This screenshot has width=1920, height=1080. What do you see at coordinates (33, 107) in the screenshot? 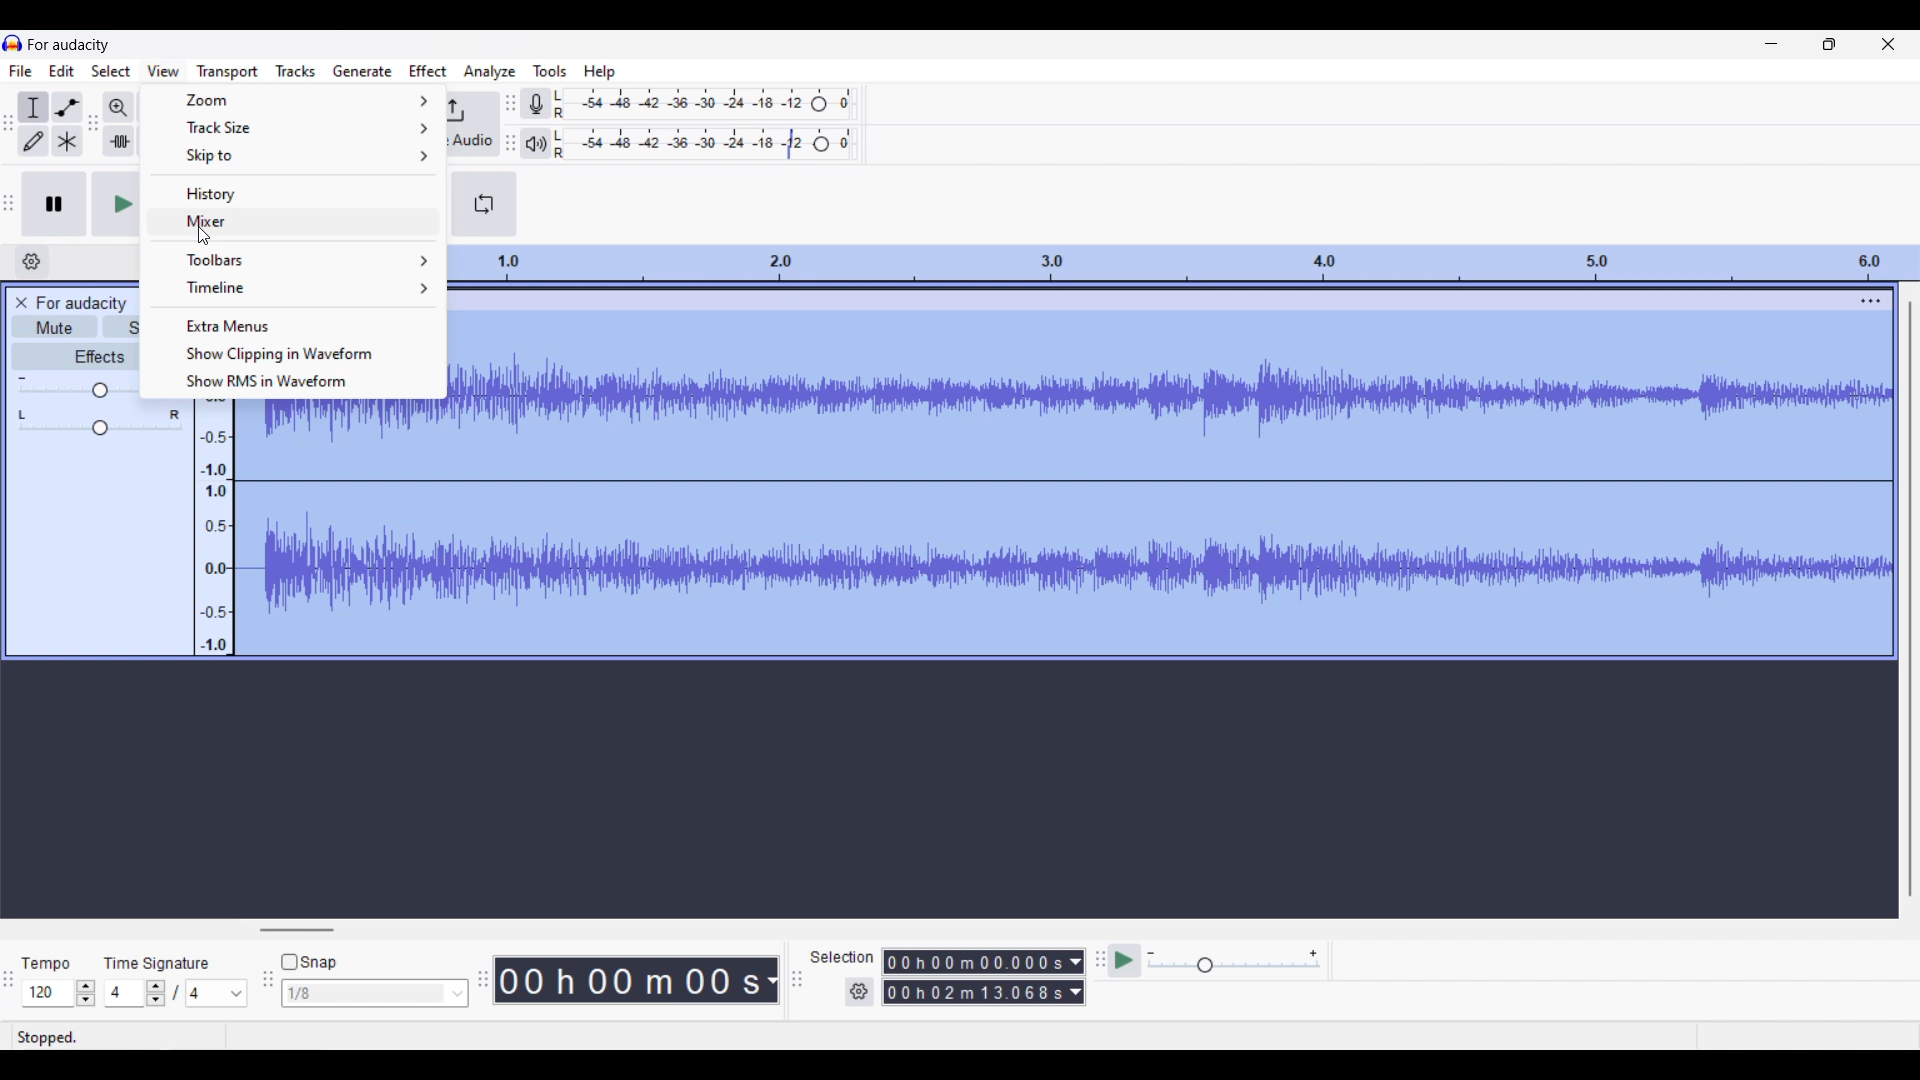
I see `Selection tool` at bounding box center [33, 107].